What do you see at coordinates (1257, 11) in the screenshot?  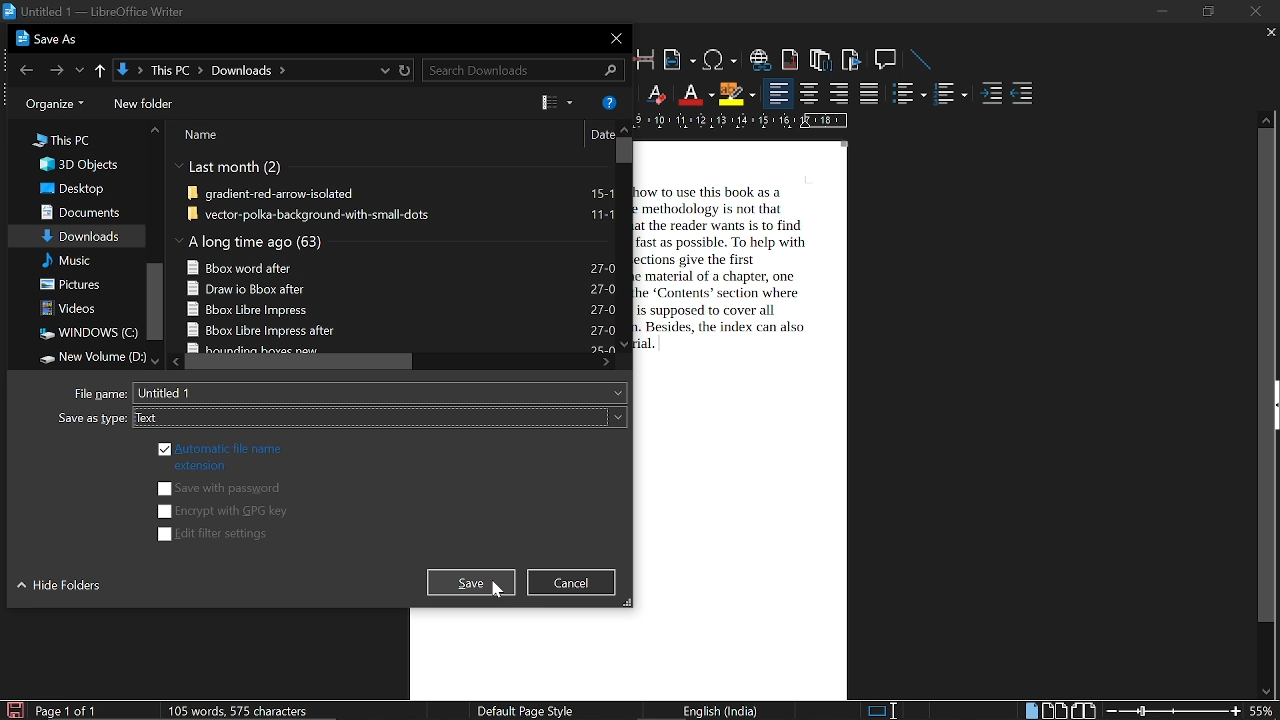 I see `close` at bounding box center [1257, 11].